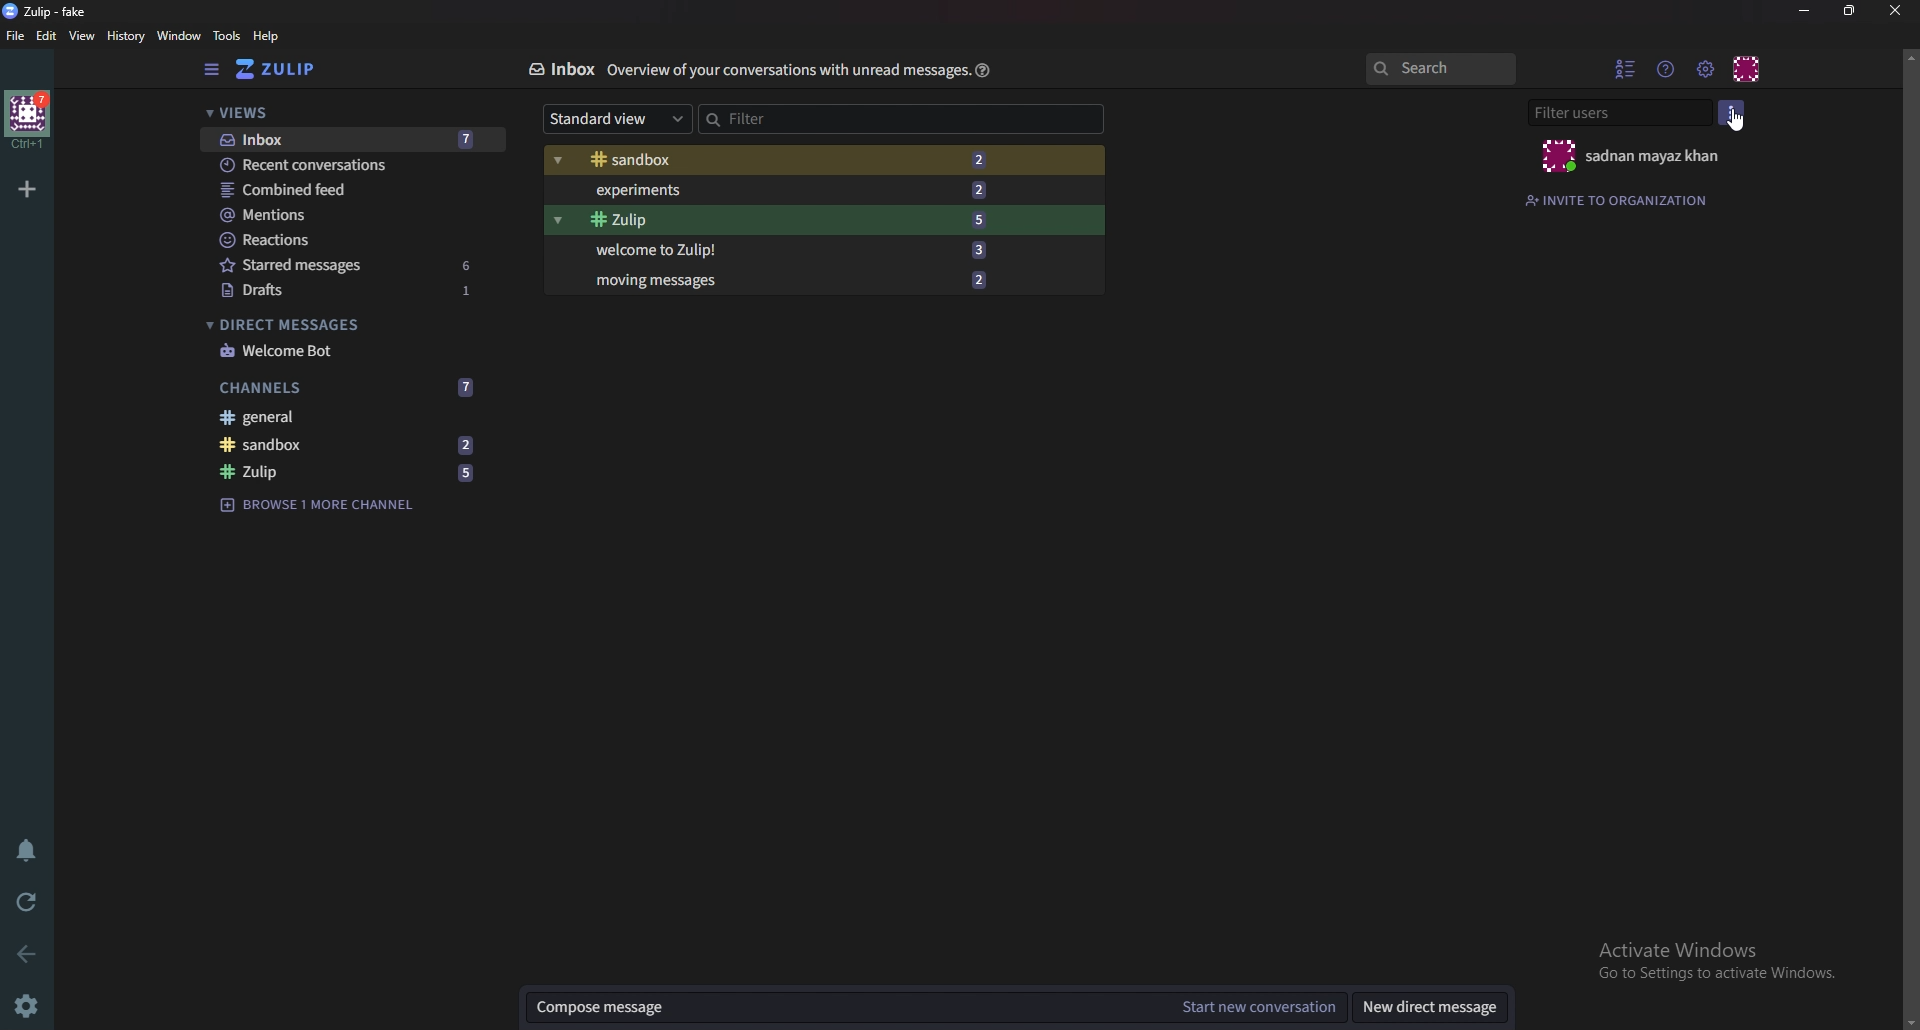 This screenshot has height=1030, width=1920. What do you see at coordinates (50, 12) in the screenshot?
I see `zulip` at bounding box center [50, 12].